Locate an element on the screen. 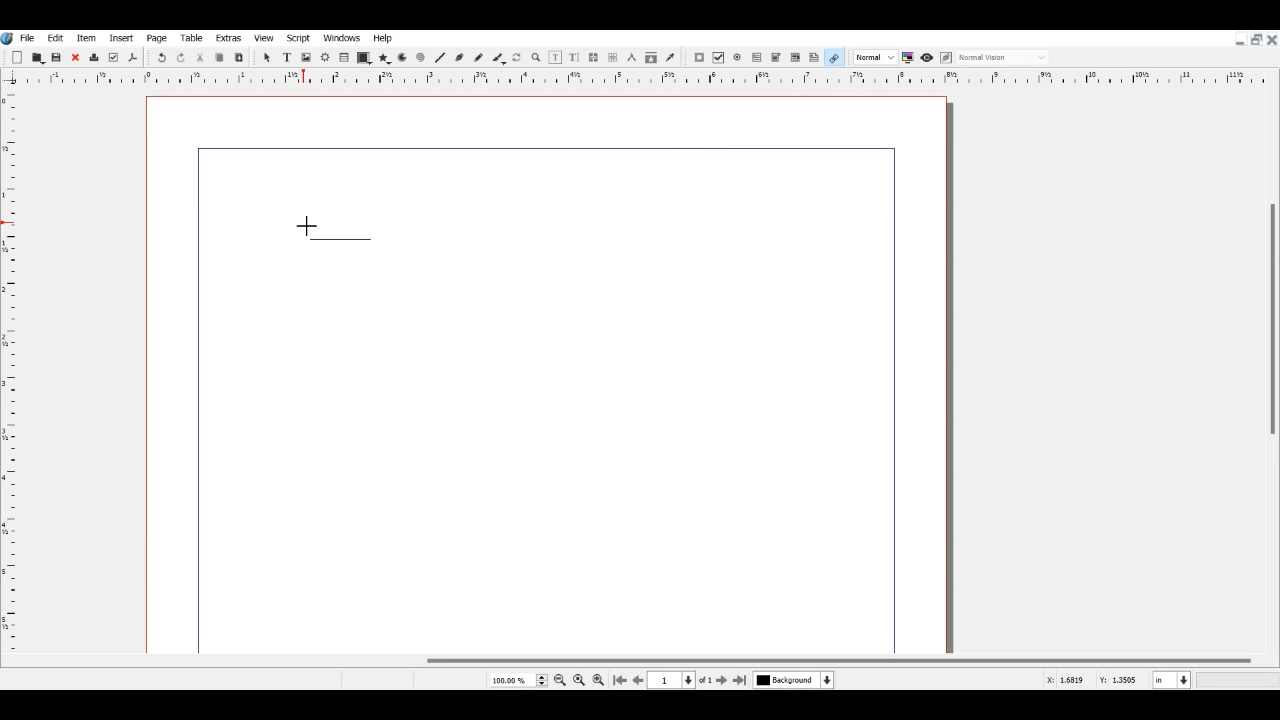 The height and width of the screenshot is (720, 1280). Table is located at coordinates (345, 58).